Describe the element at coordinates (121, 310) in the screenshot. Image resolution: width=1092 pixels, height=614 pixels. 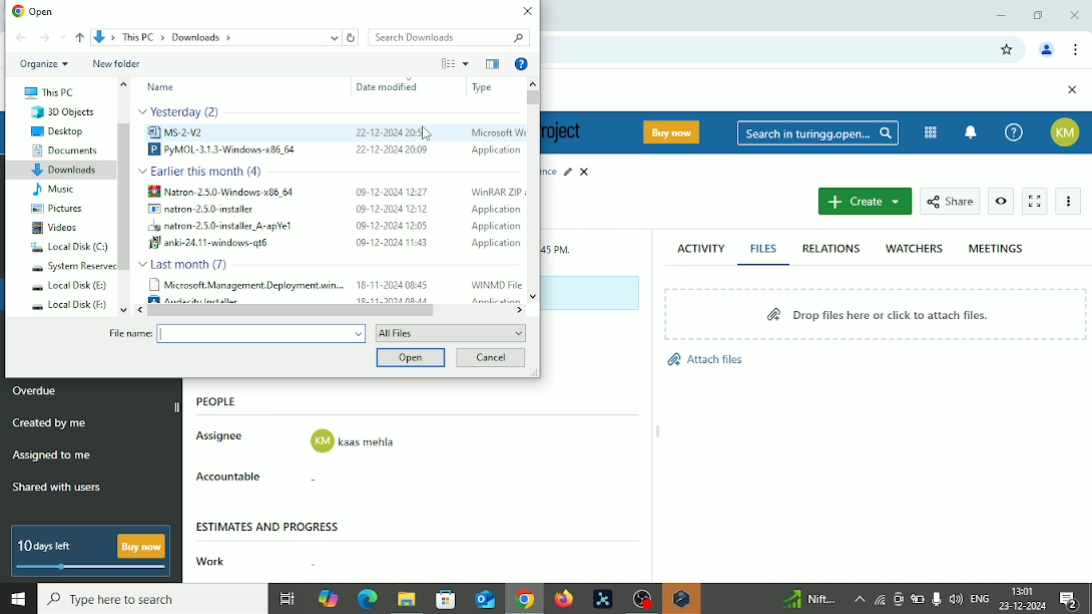
I see `move down` at that location.